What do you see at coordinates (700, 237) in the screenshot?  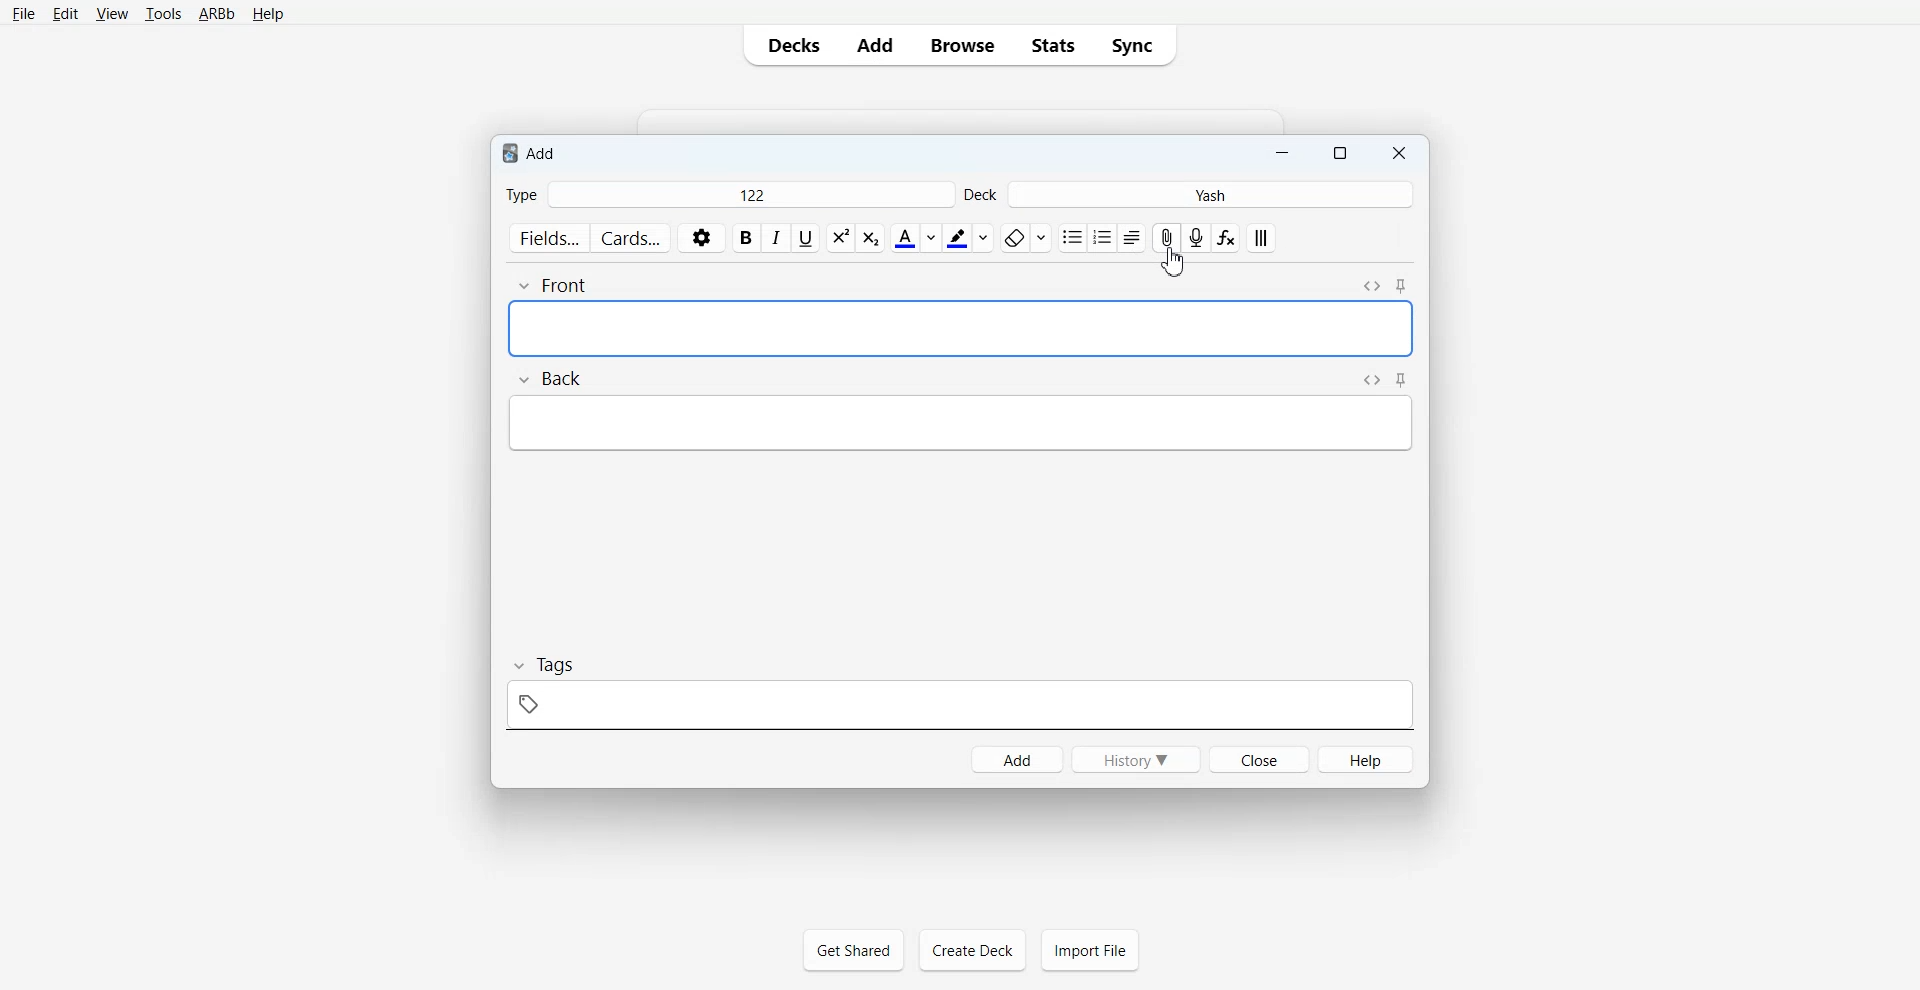 I see `Settings` at bounding box center [700, 237].